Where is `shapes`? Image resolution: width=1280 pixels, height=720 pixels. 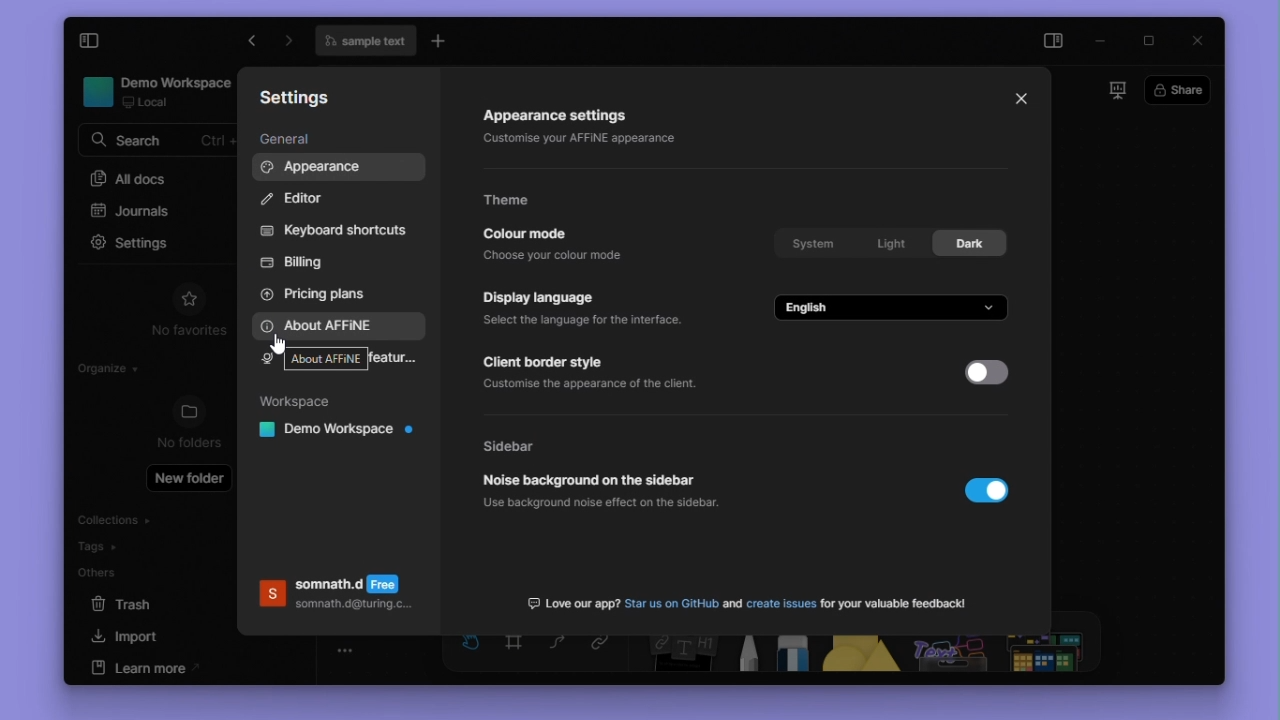
shapes is located at coordinates (862, 653).